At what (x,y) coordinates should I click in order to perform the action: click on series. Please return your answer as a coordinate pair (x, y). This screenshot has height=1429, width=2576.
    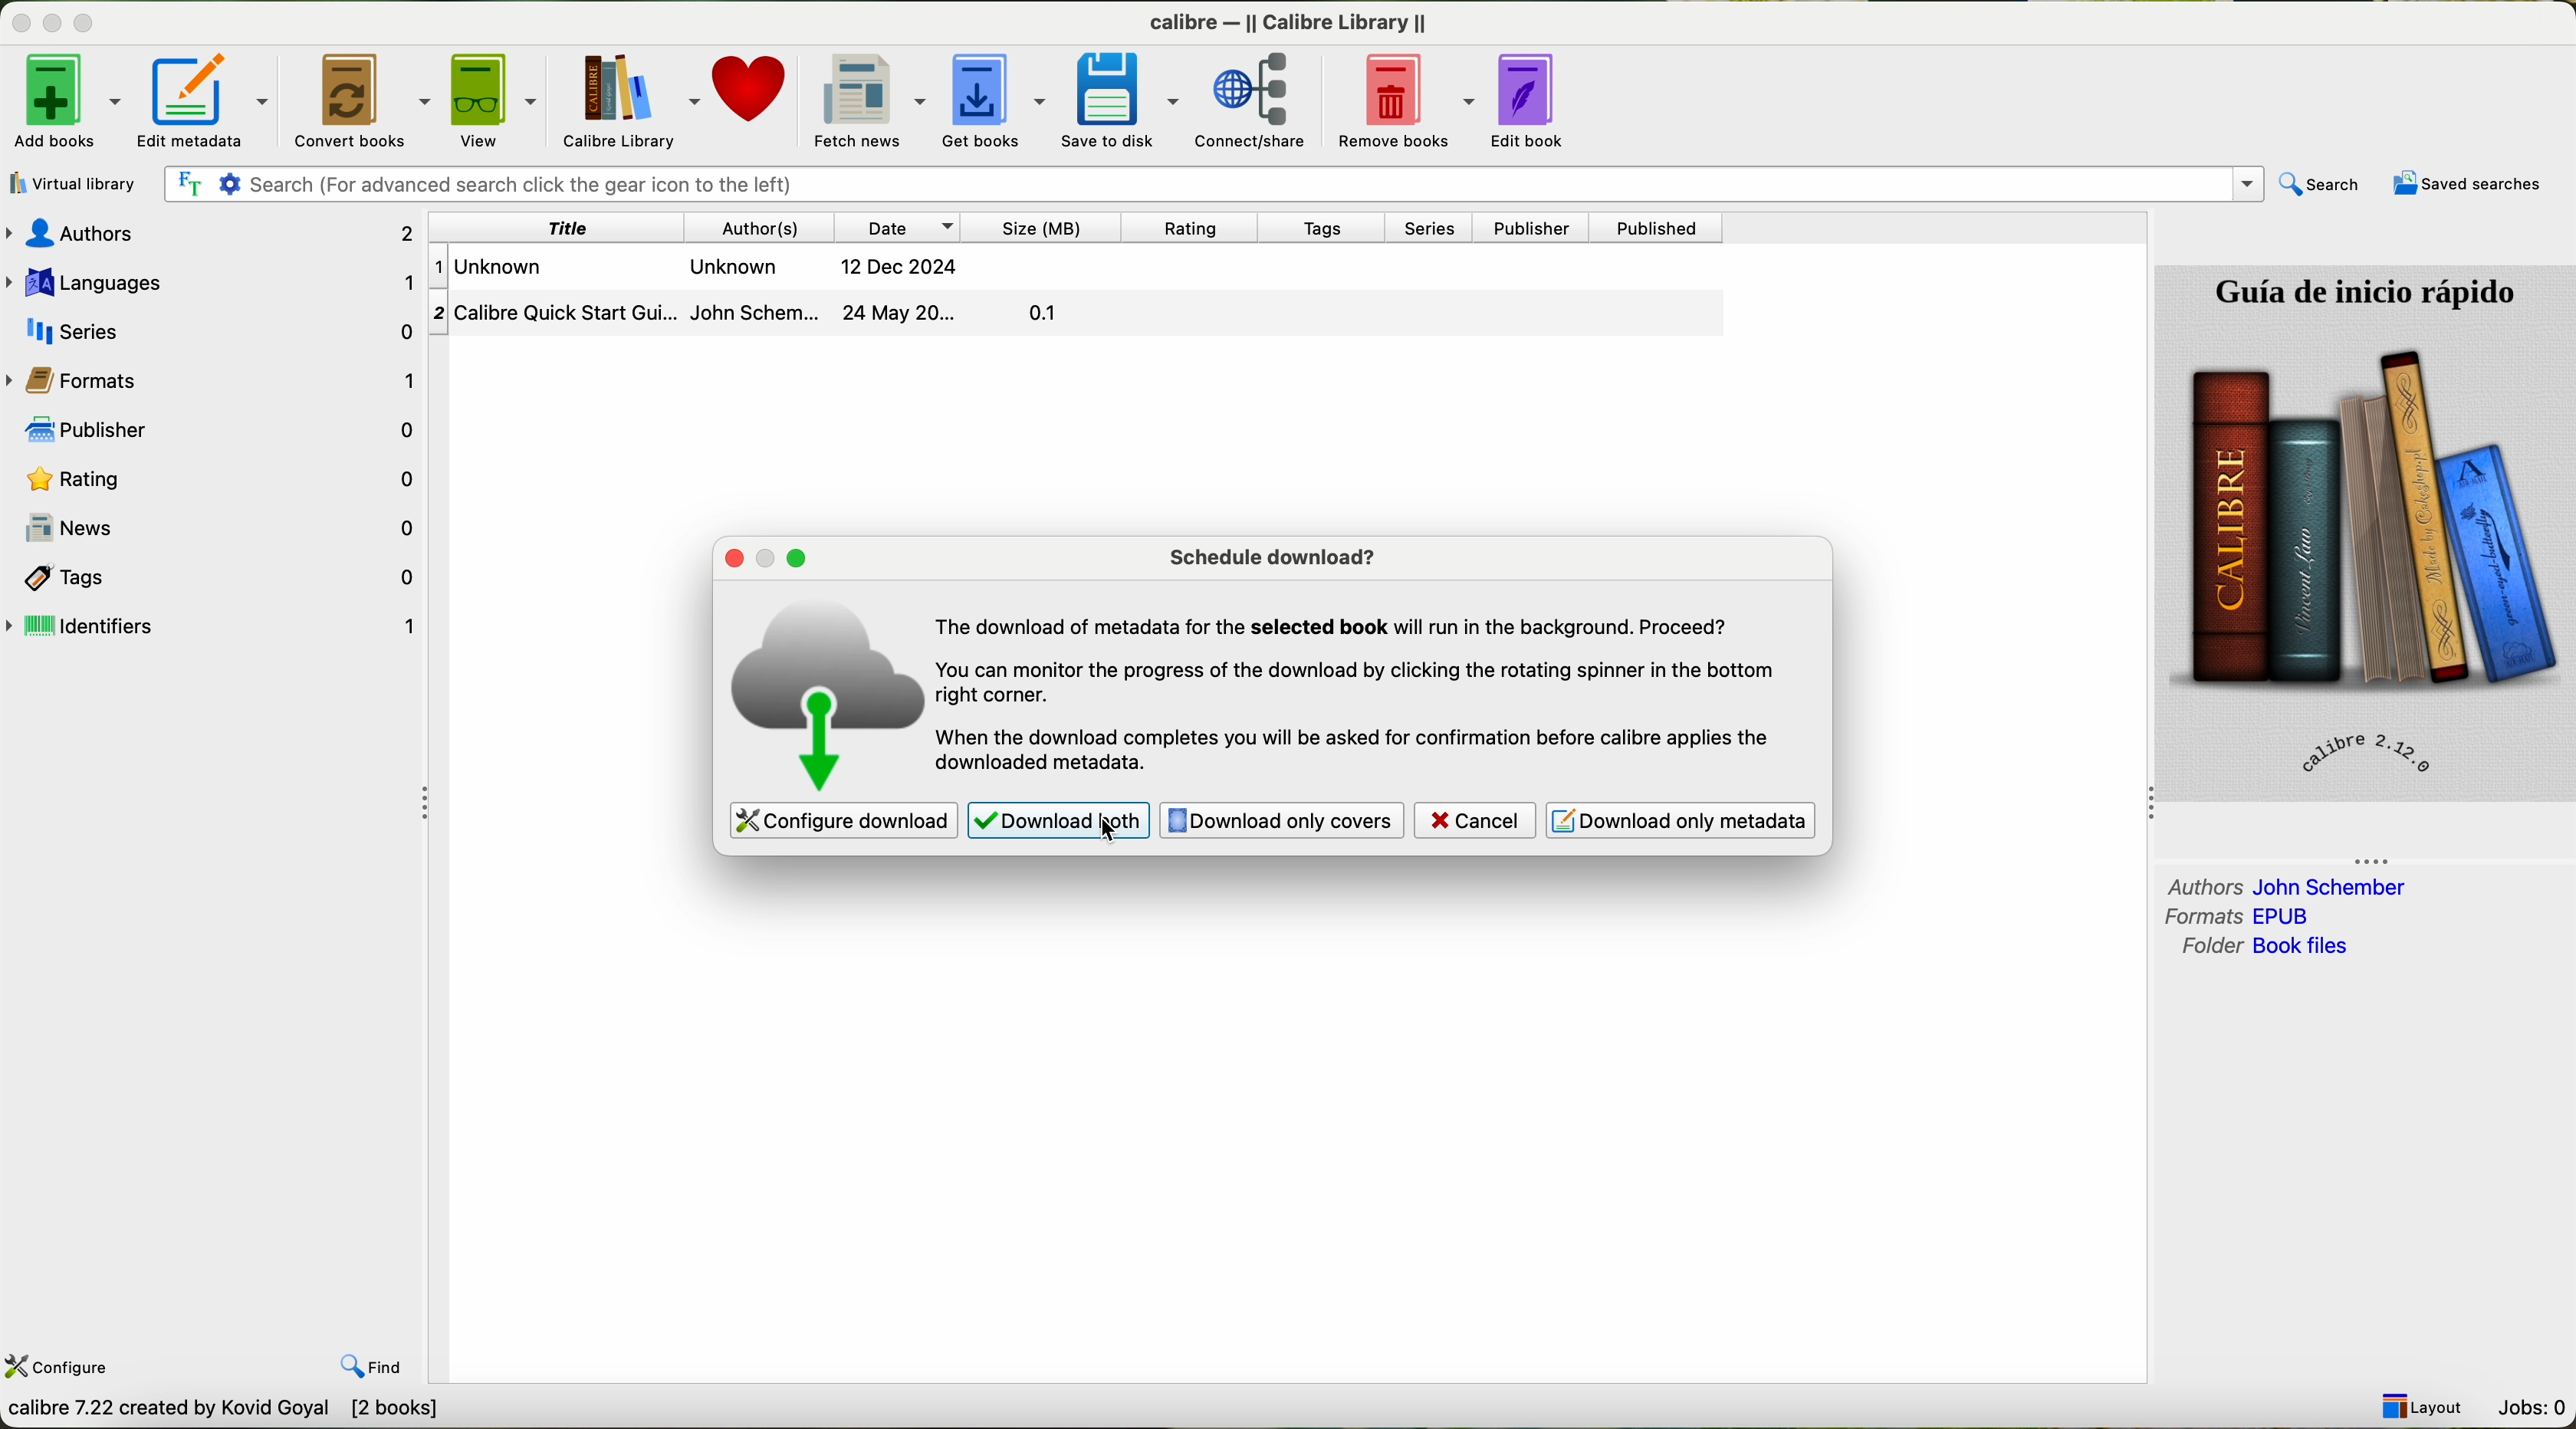
    Looking at the image, I should click on (216, 330).